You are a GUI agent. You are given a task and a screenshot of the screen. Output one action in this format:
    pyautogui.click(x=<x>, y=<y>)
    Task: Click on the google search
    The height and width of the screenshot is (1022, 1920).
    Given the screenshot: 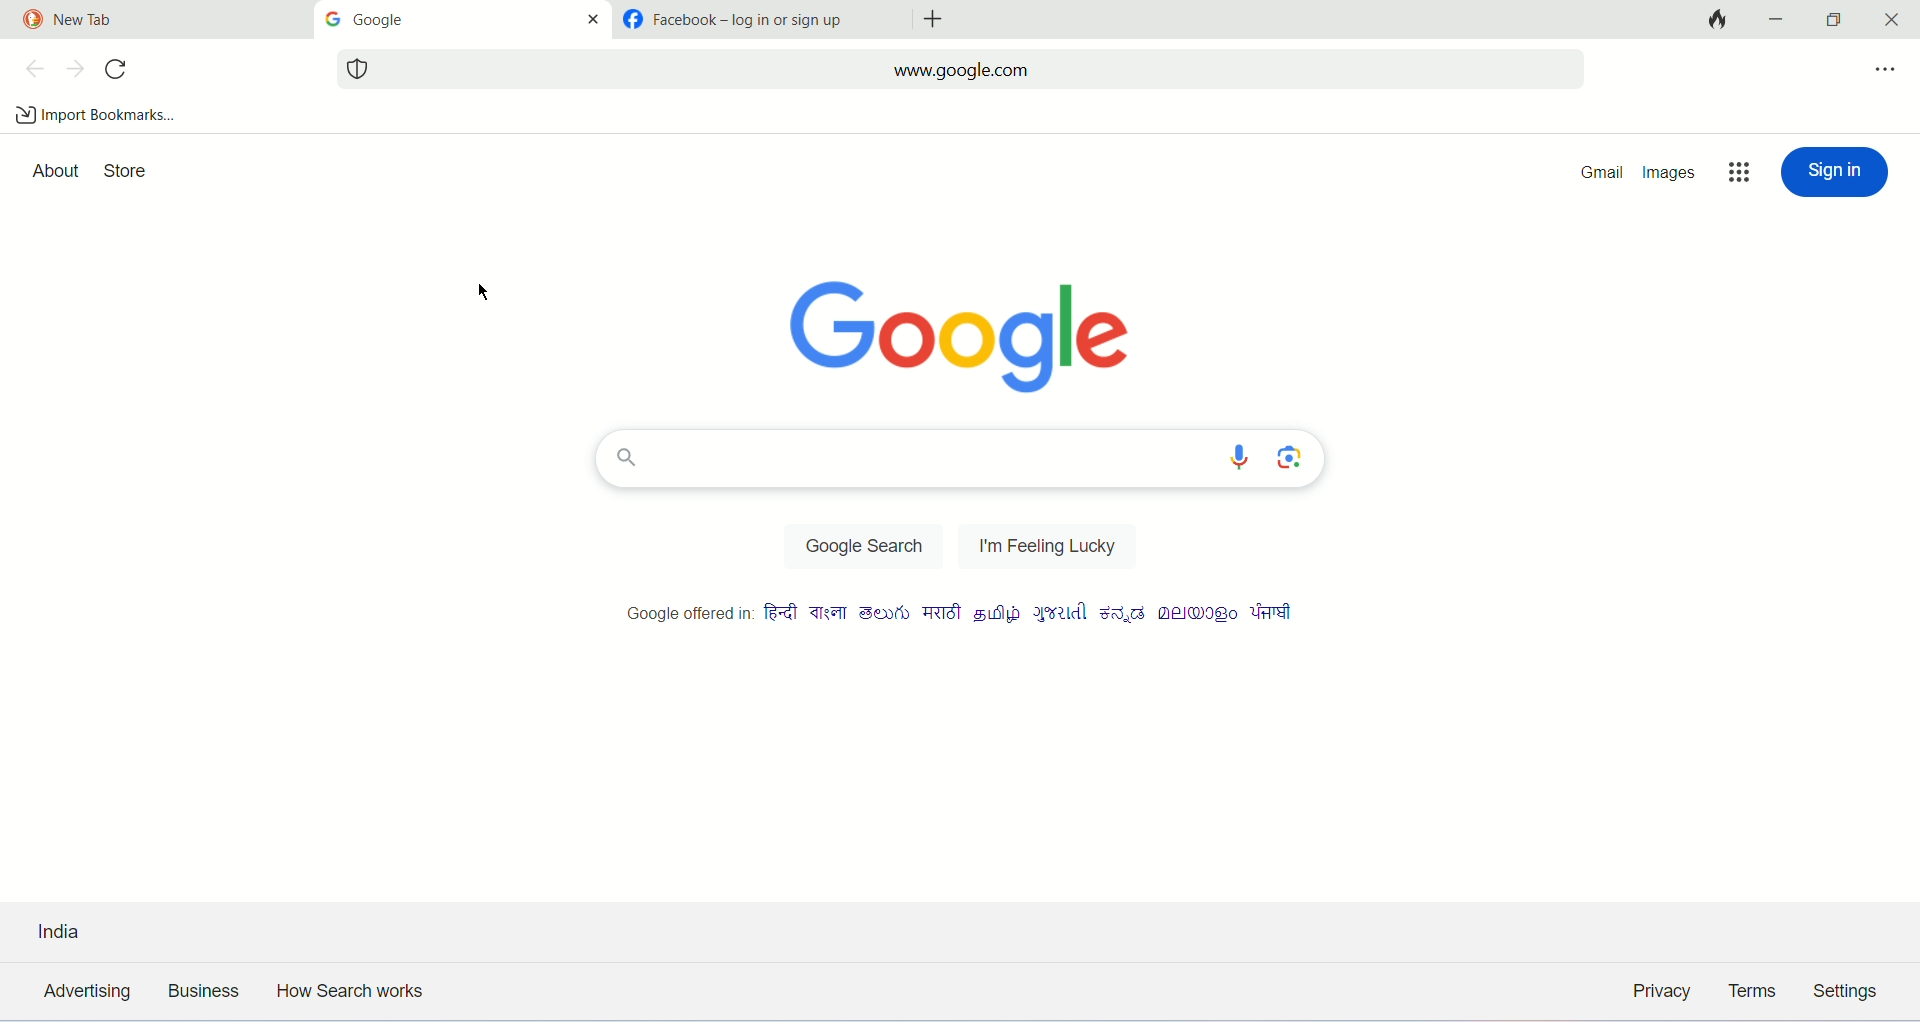 What is the action you would take?
    pyautogui.click(x=873, y=548)
    